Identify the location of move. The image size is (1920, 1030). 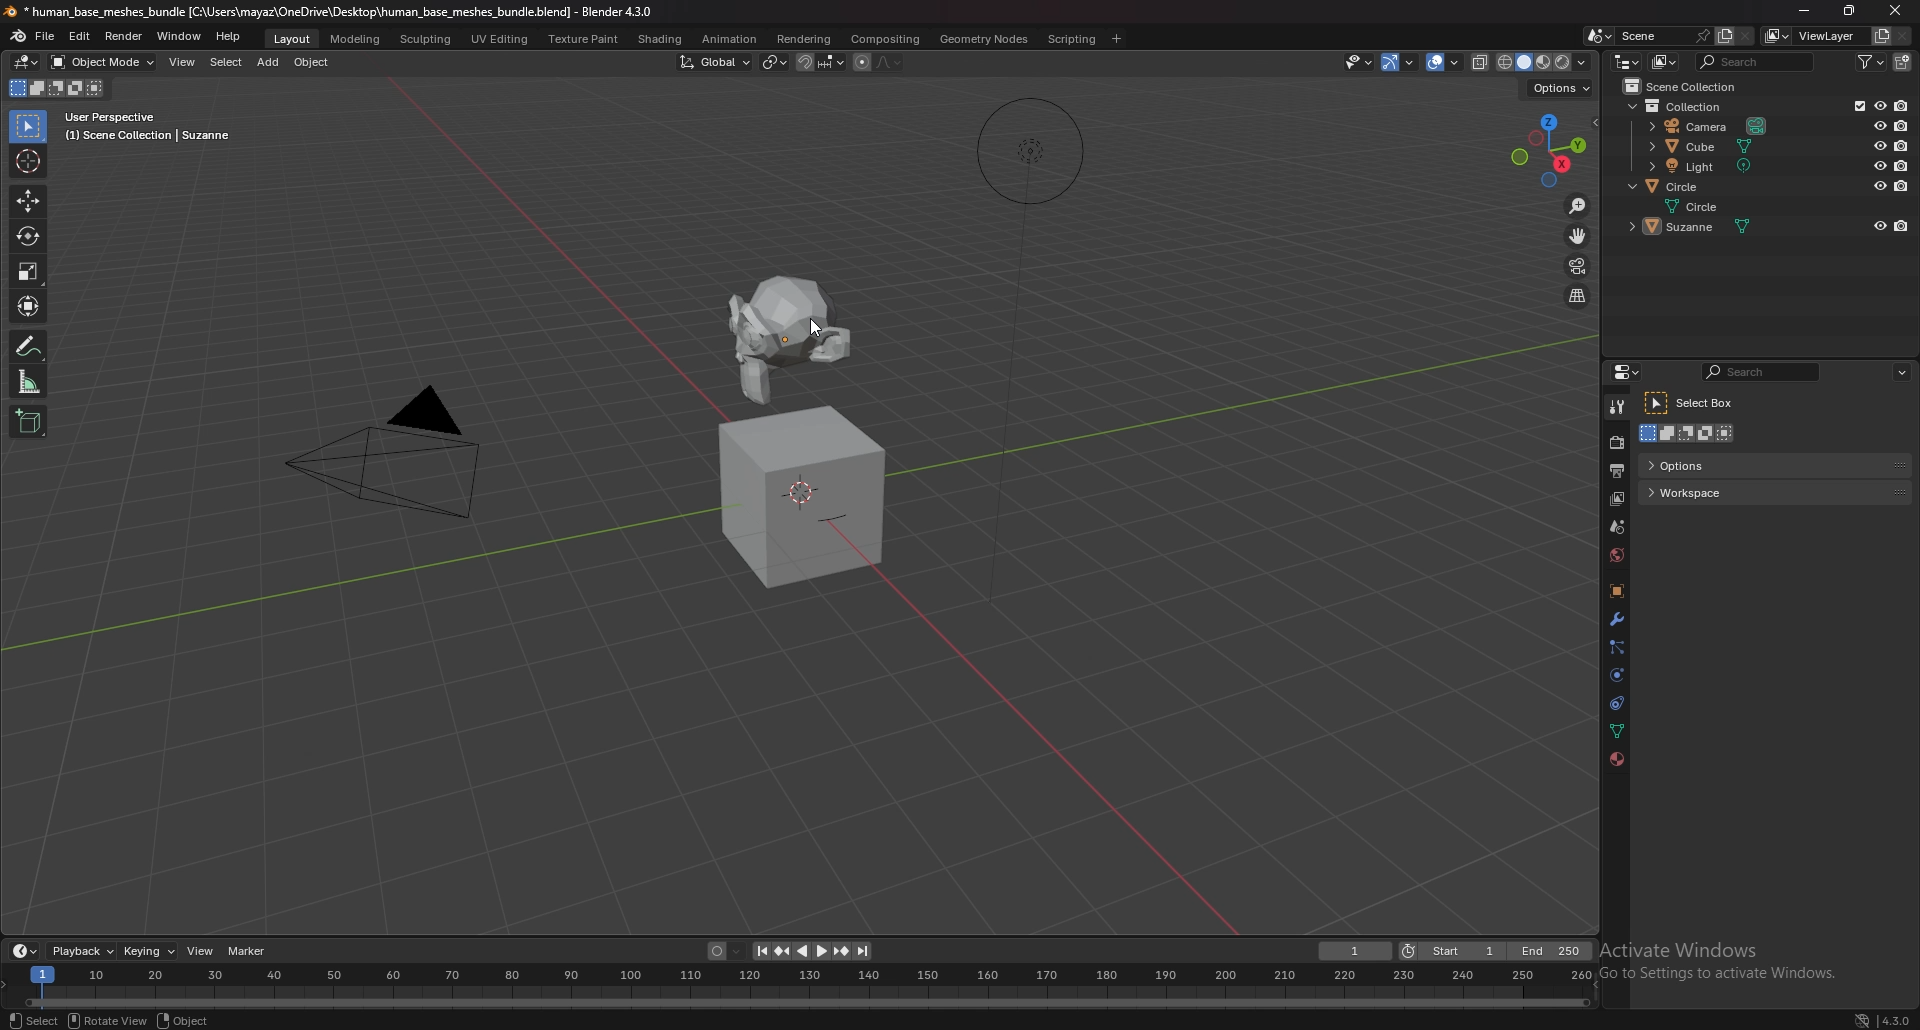
(28, 201).